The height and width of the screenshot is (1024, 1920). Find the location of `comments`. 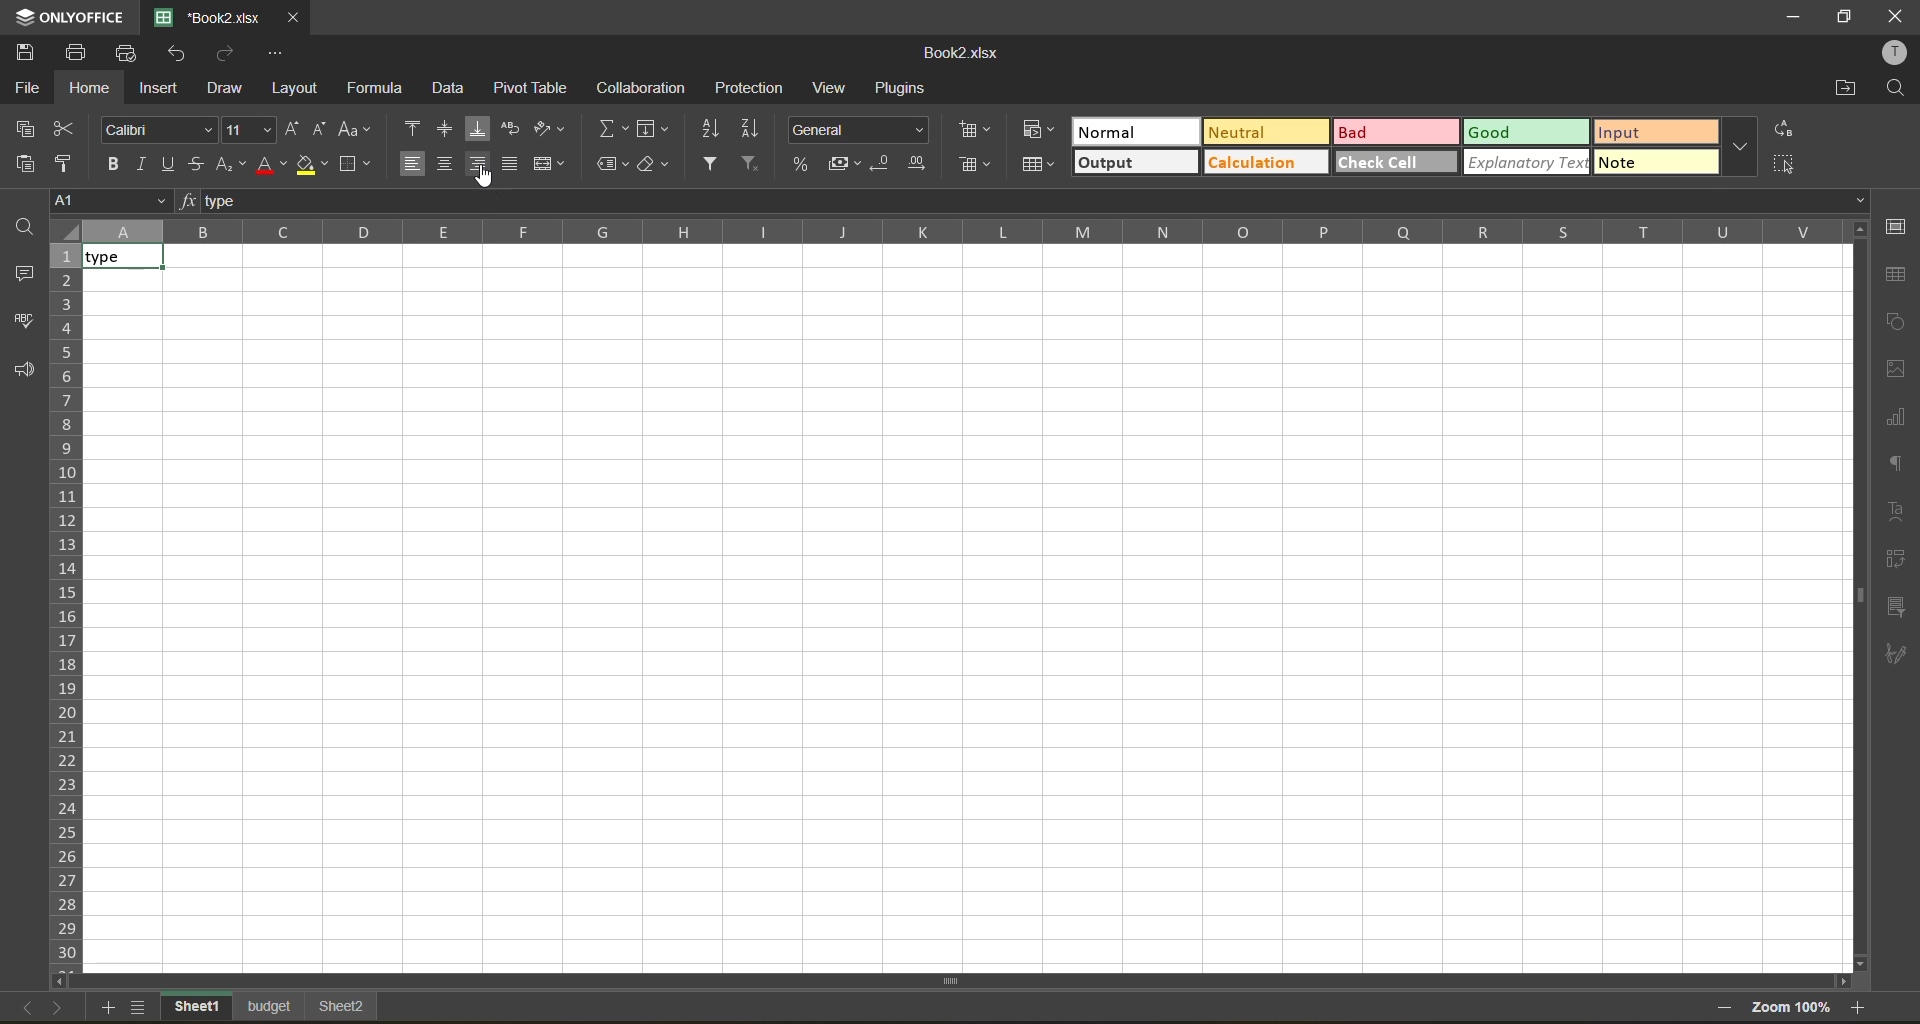

comments is located at coordinates (24, 274).